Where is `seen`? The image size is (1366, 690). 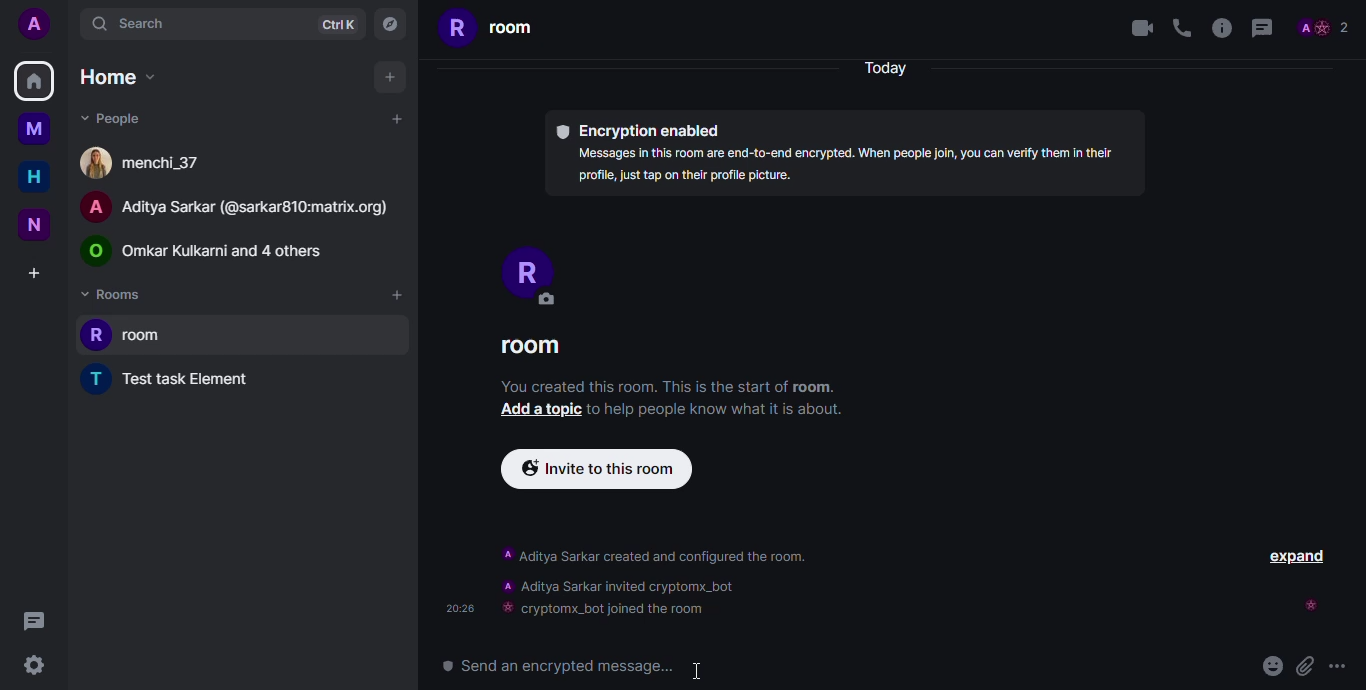 seen is located at coordinates (1311, 605).